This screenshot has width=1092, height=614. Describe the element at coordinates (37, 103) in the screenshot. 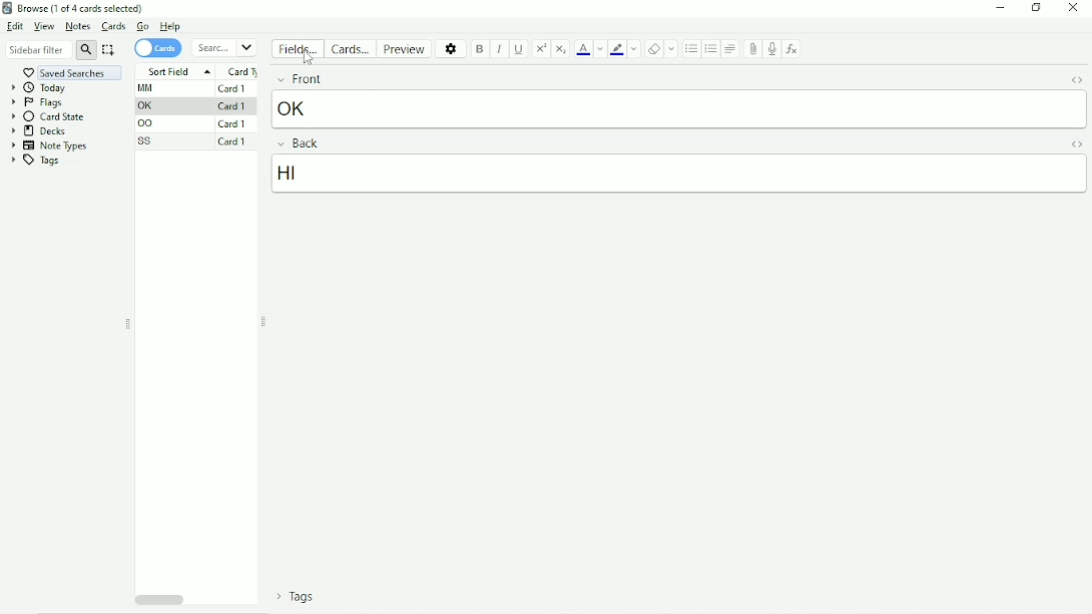

I see `Flags` at that location.